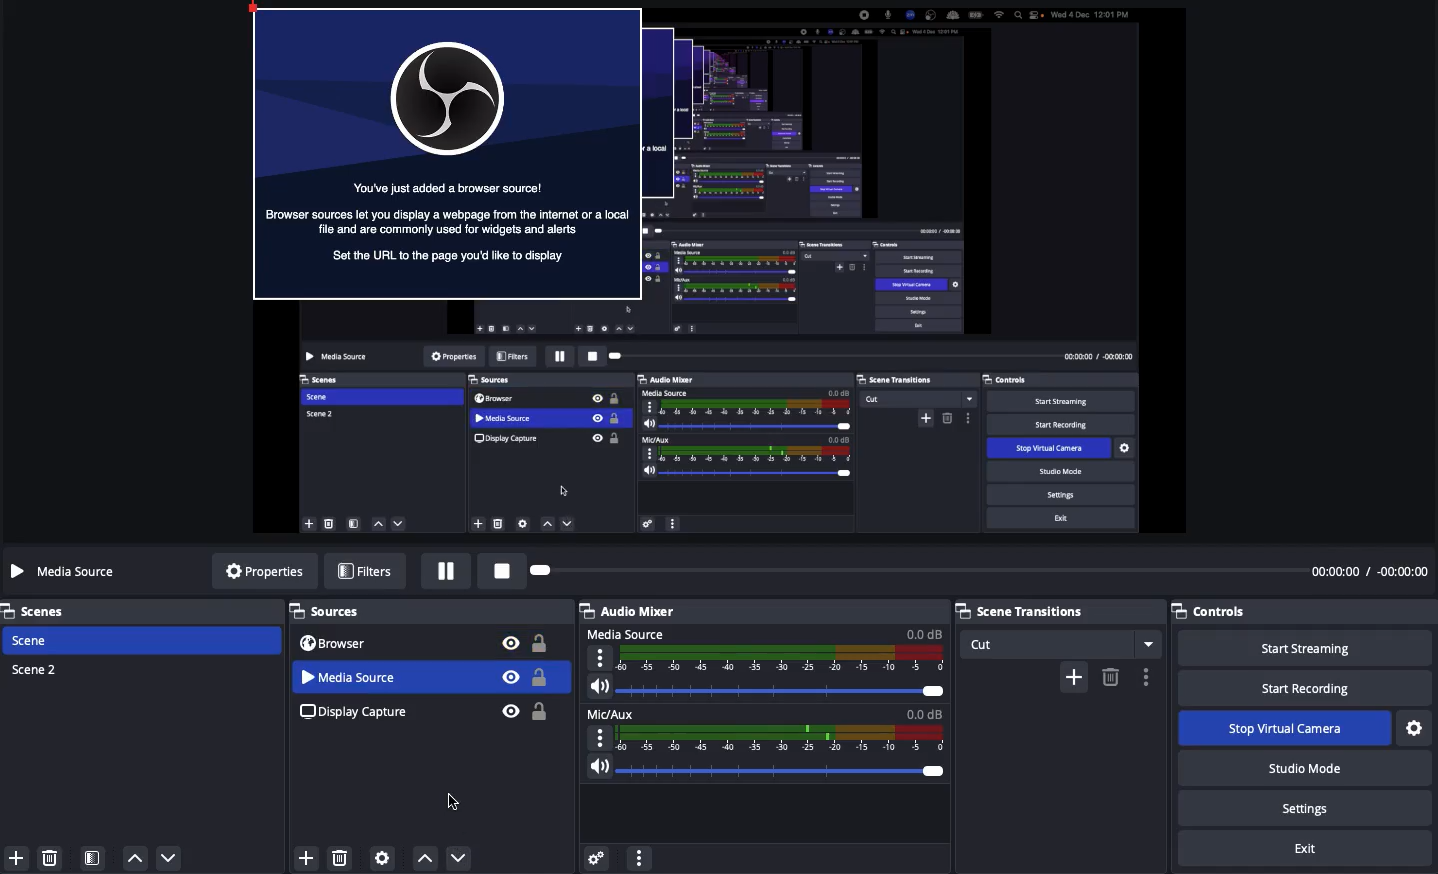 The width and height of the screenshot is (1438, 874). I want to click on Advanced audio preferences , so click(599, 860).